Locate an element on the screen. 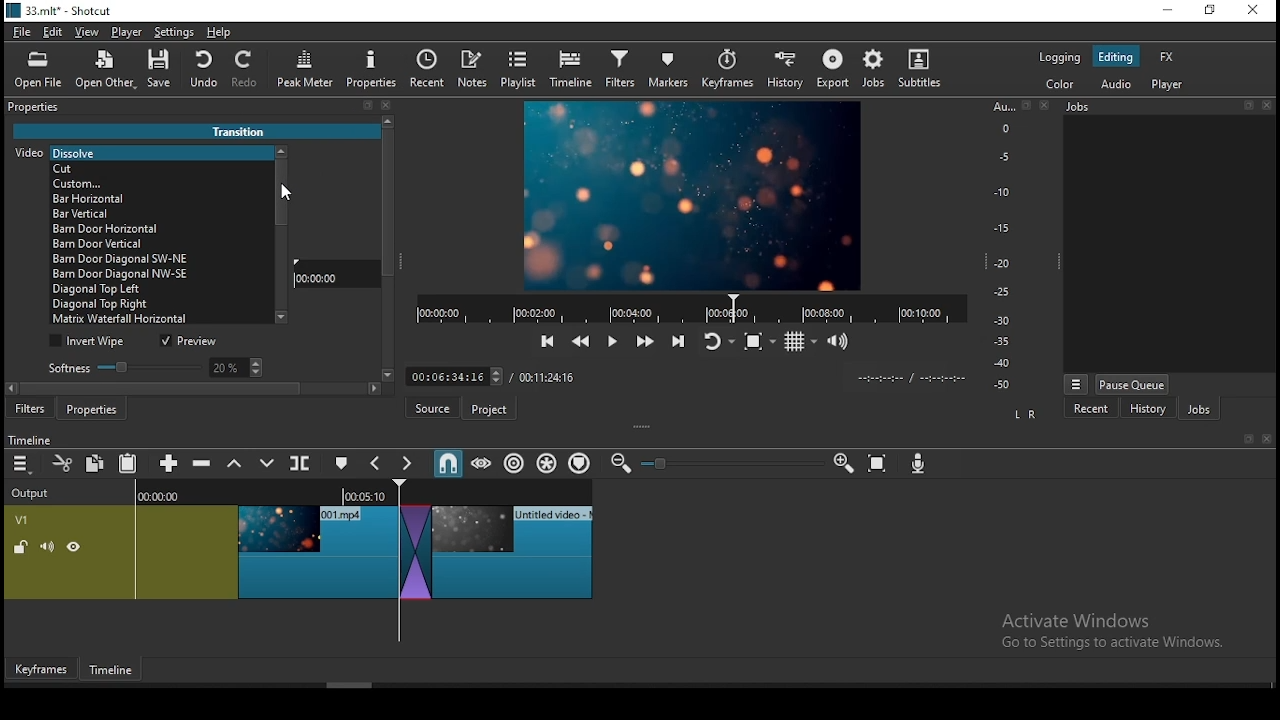 The height and width of the screenshot is (720, 1280).  is located at coordinates (1043, 106).